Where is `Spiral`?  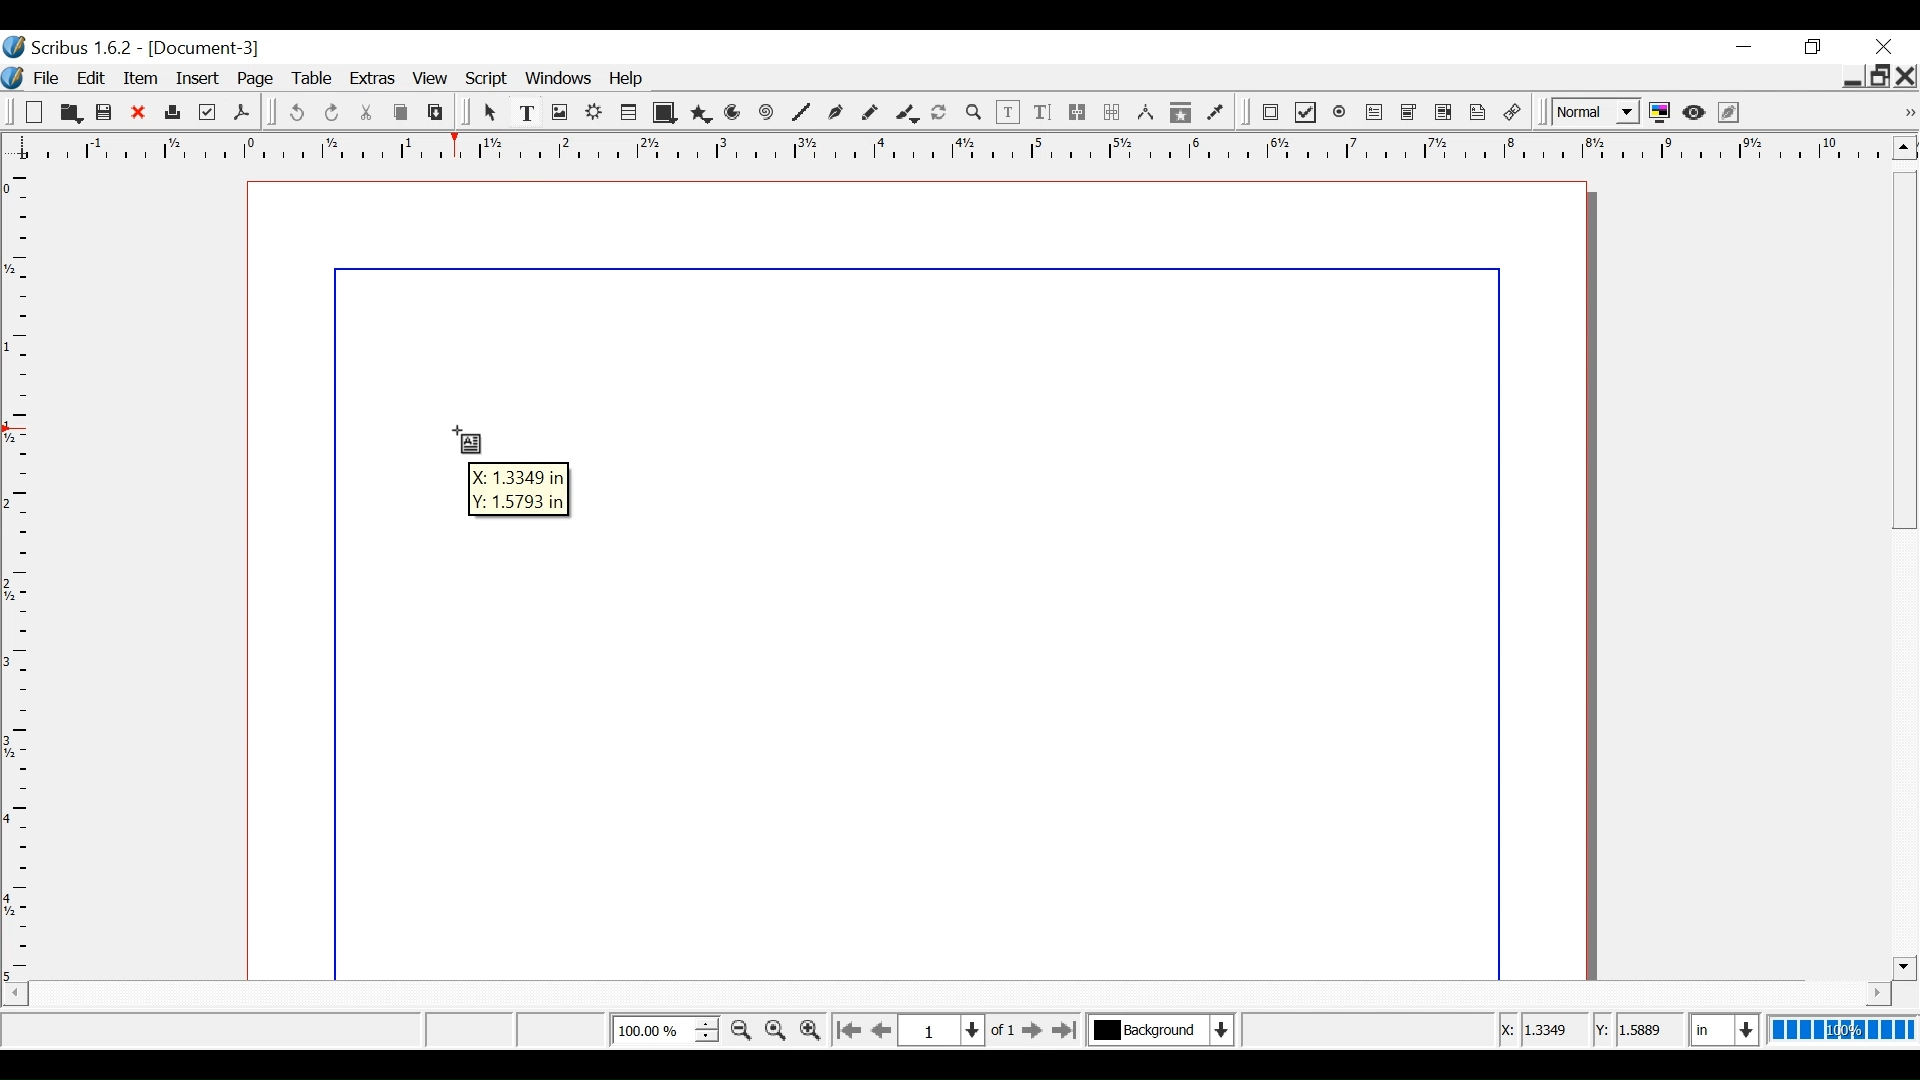
Spiral is located at coordinates (767, 113).